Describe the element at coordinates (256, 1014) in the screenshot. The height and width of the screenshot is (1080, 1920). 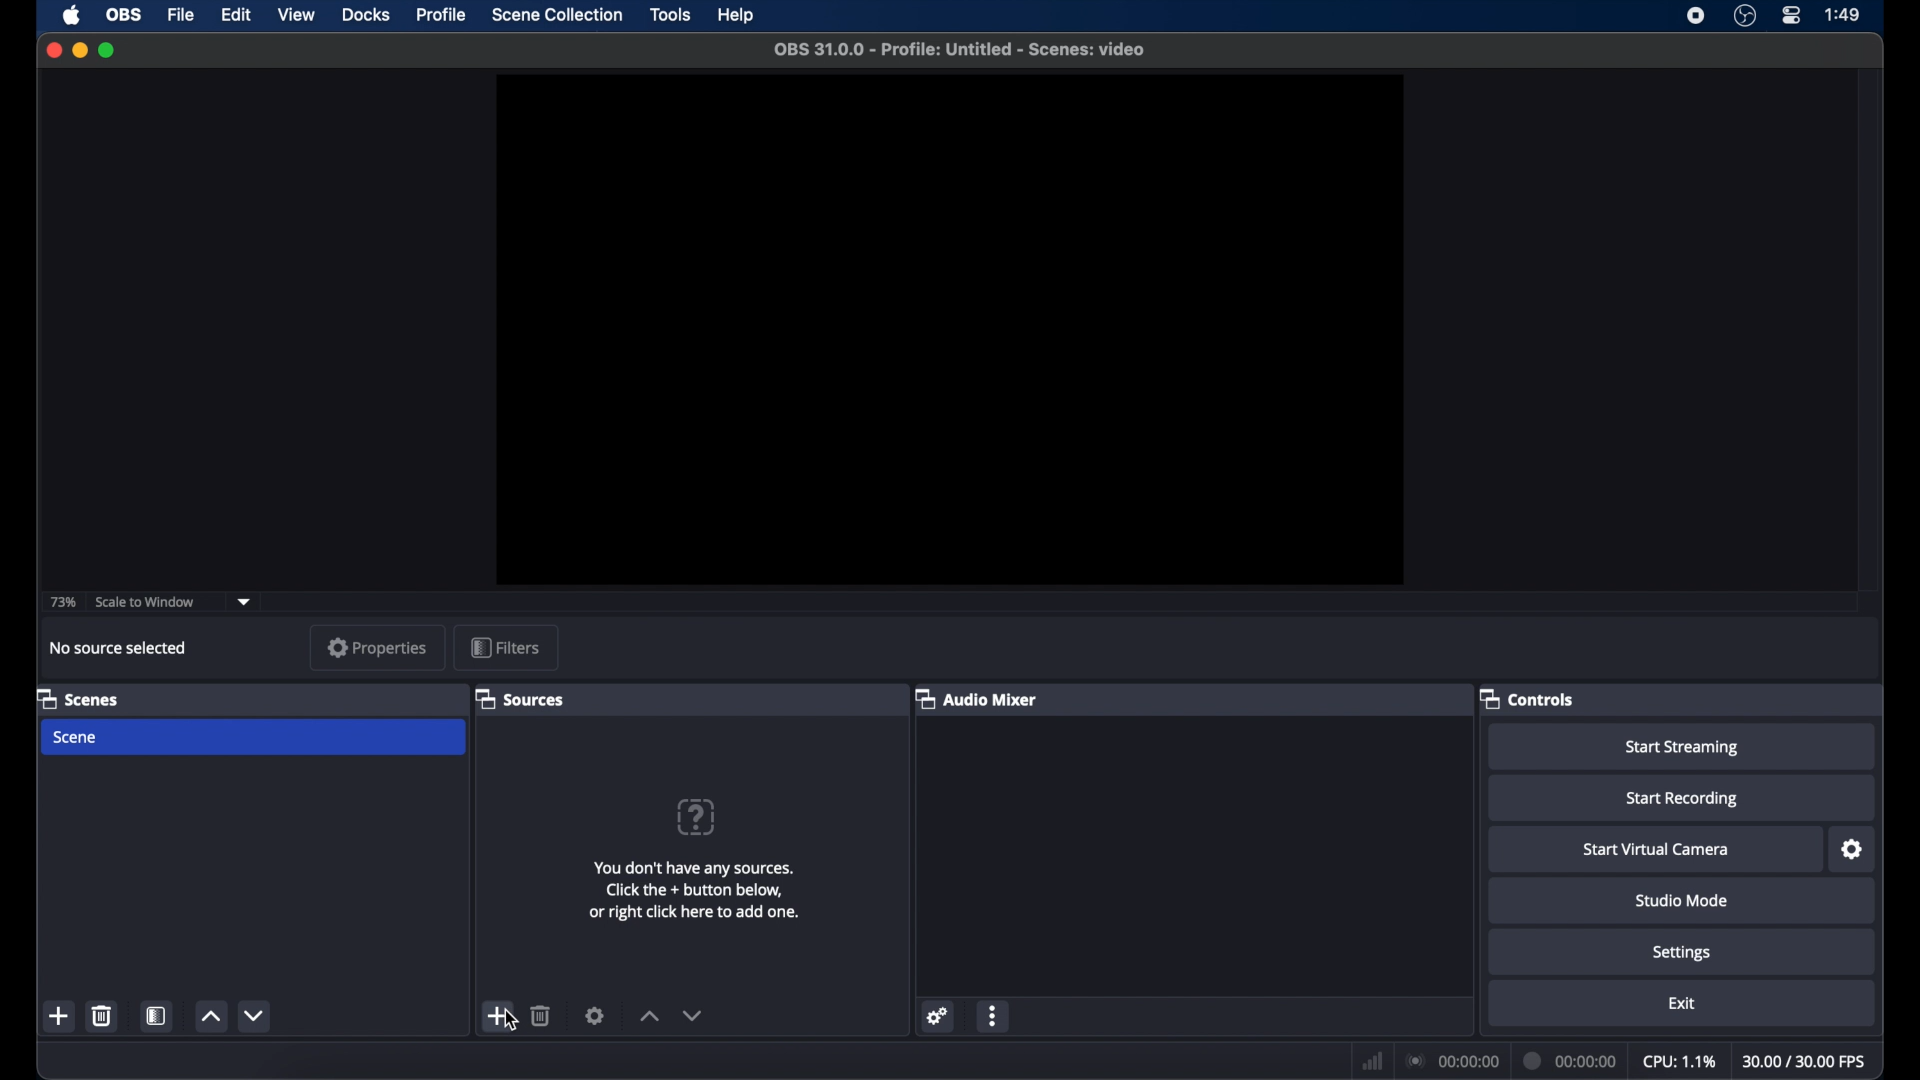
I see `decrement` at that location.